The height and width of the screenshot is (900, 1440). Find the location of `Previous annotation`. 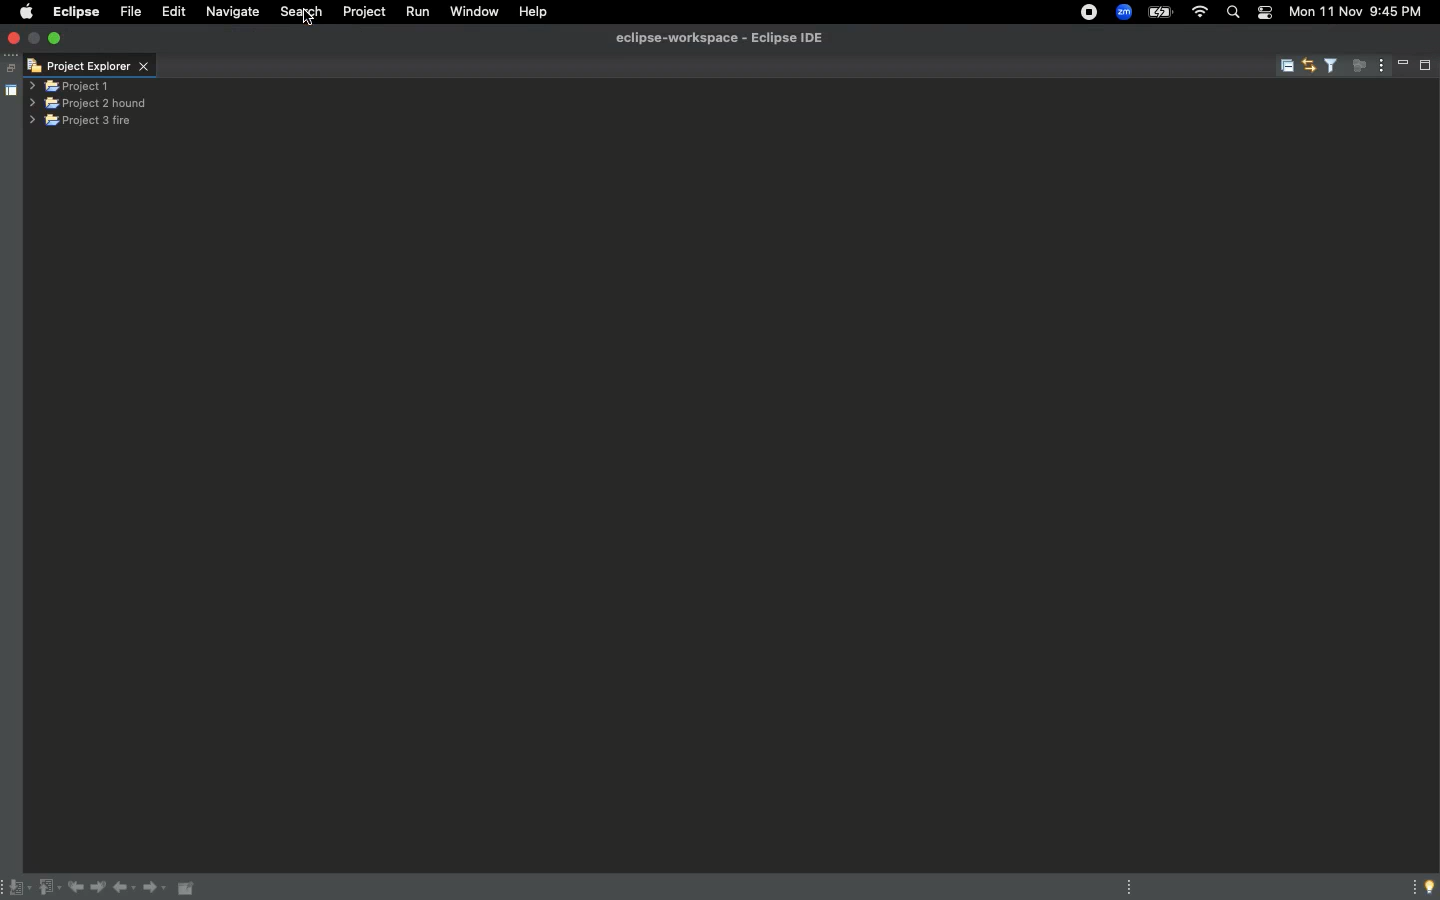

Previous annotation is located at coordinates (48, 888).